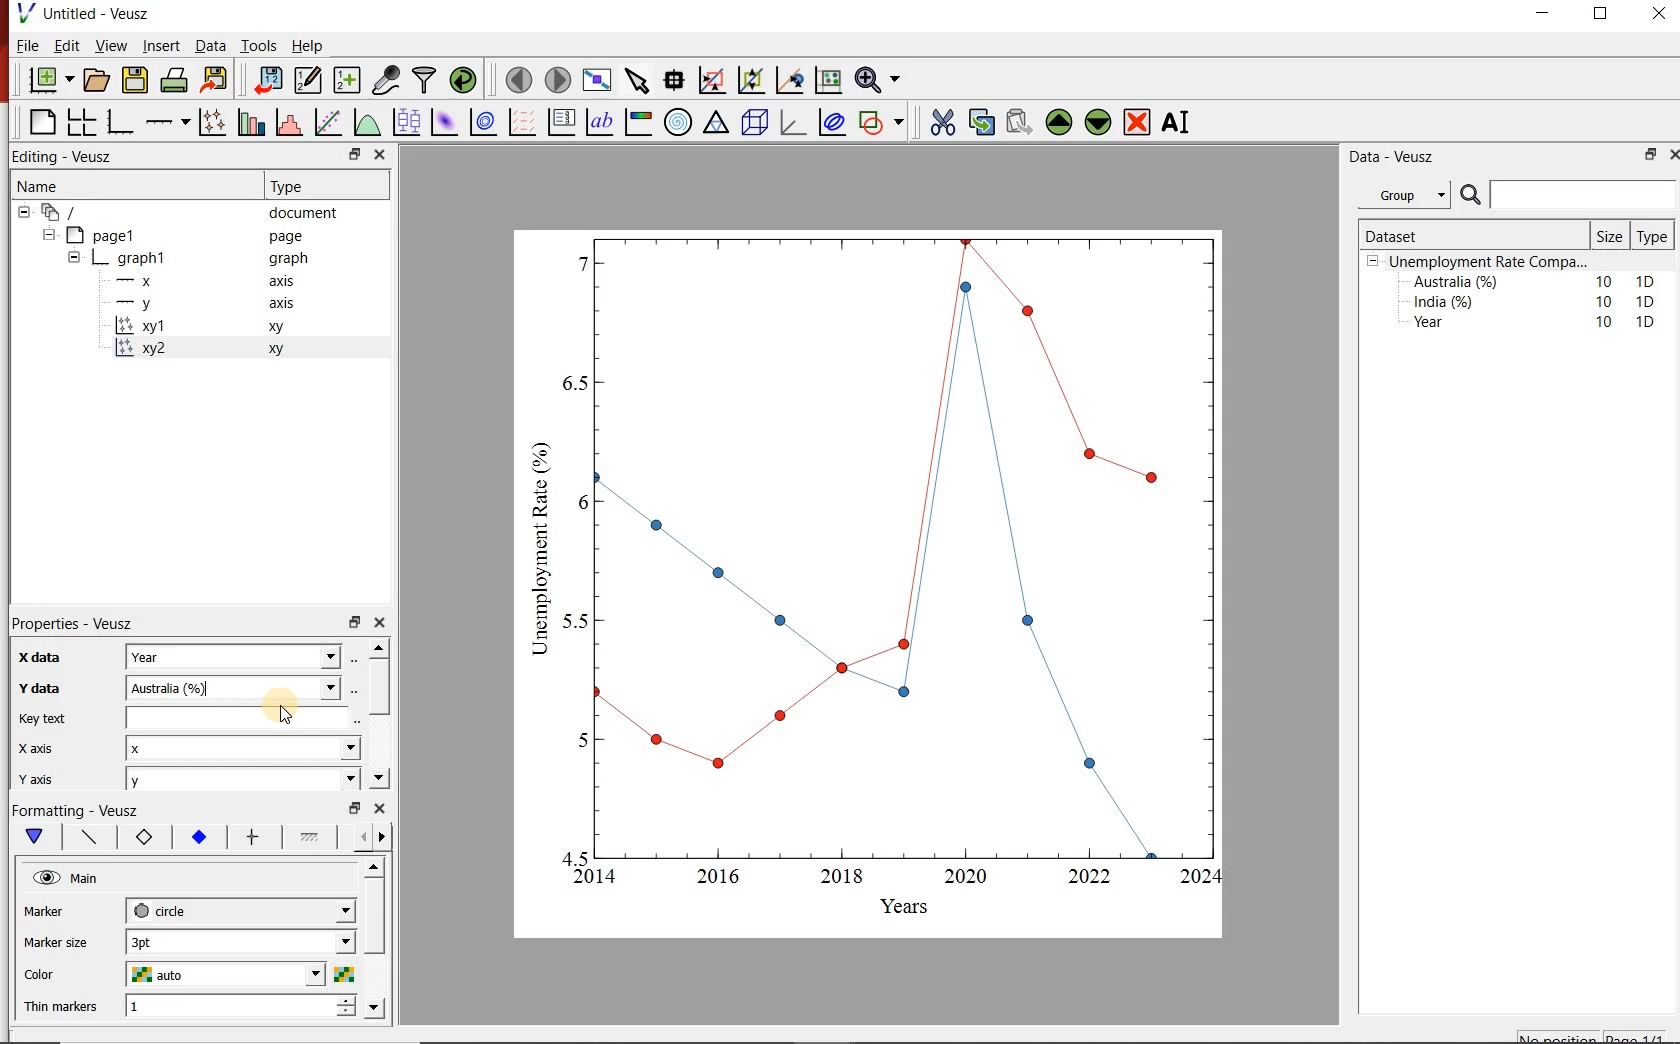  Describe the element at coordinates (829, 78) in the screenshot. I see `click to resset graph axes` at that location.